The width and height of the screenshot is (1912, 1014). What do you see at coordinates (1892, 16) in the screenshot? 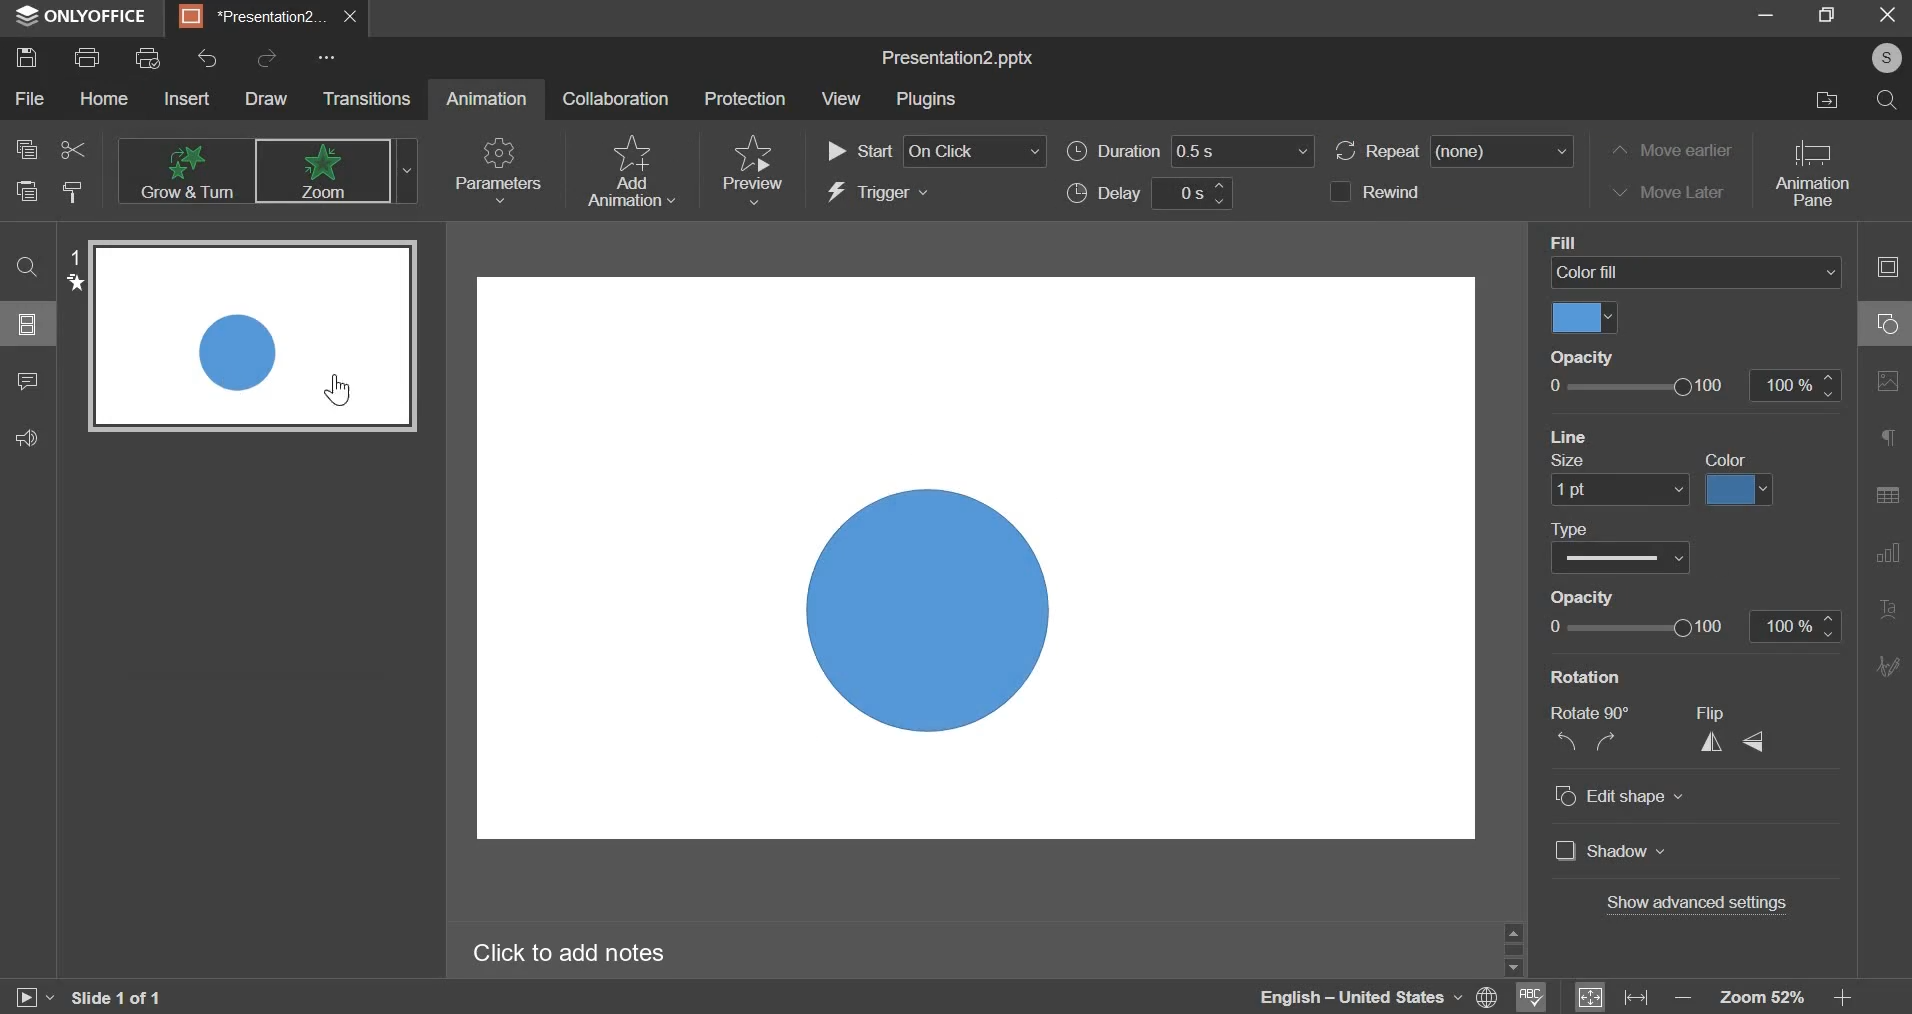
I see `exit` at bounding box center [1892, 16].